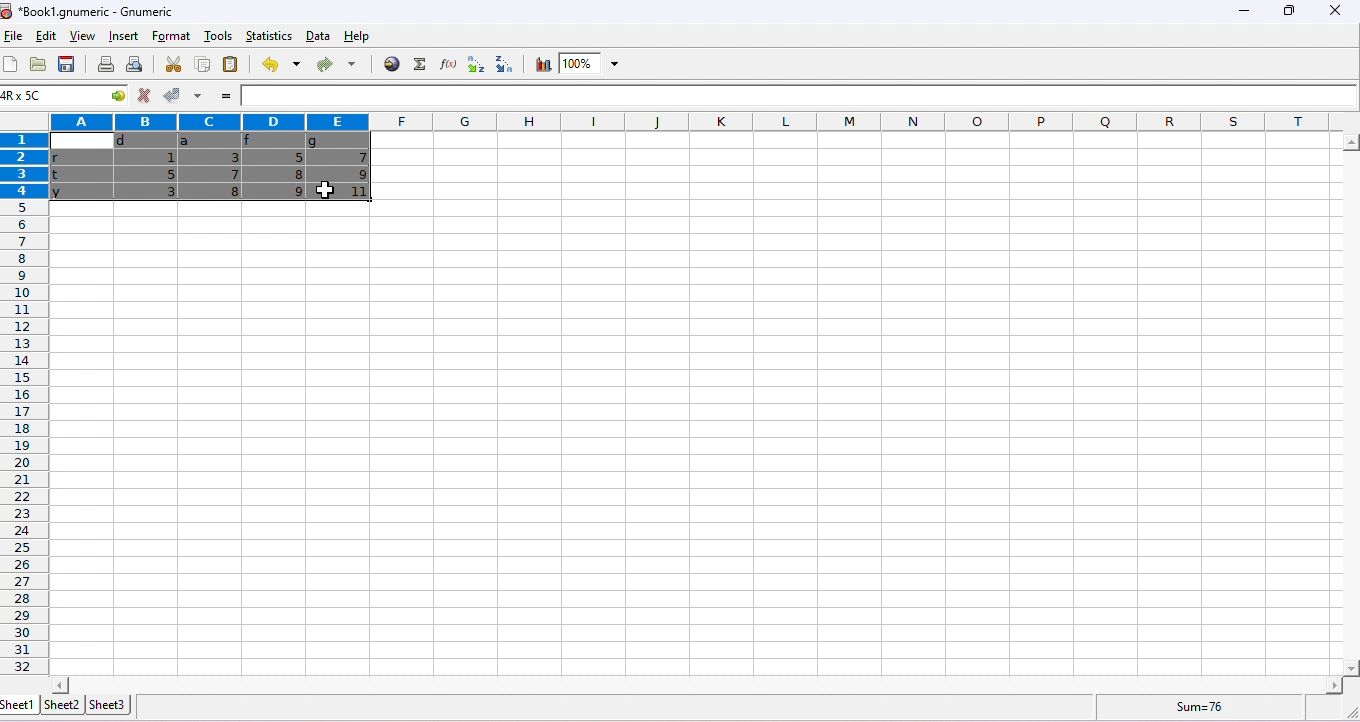 The width and height of the screenshot is (1360, 722). What do you see at coordinates (800, 96) in the screenshot?
I see `formula bar` at bounding box center [800, 96].